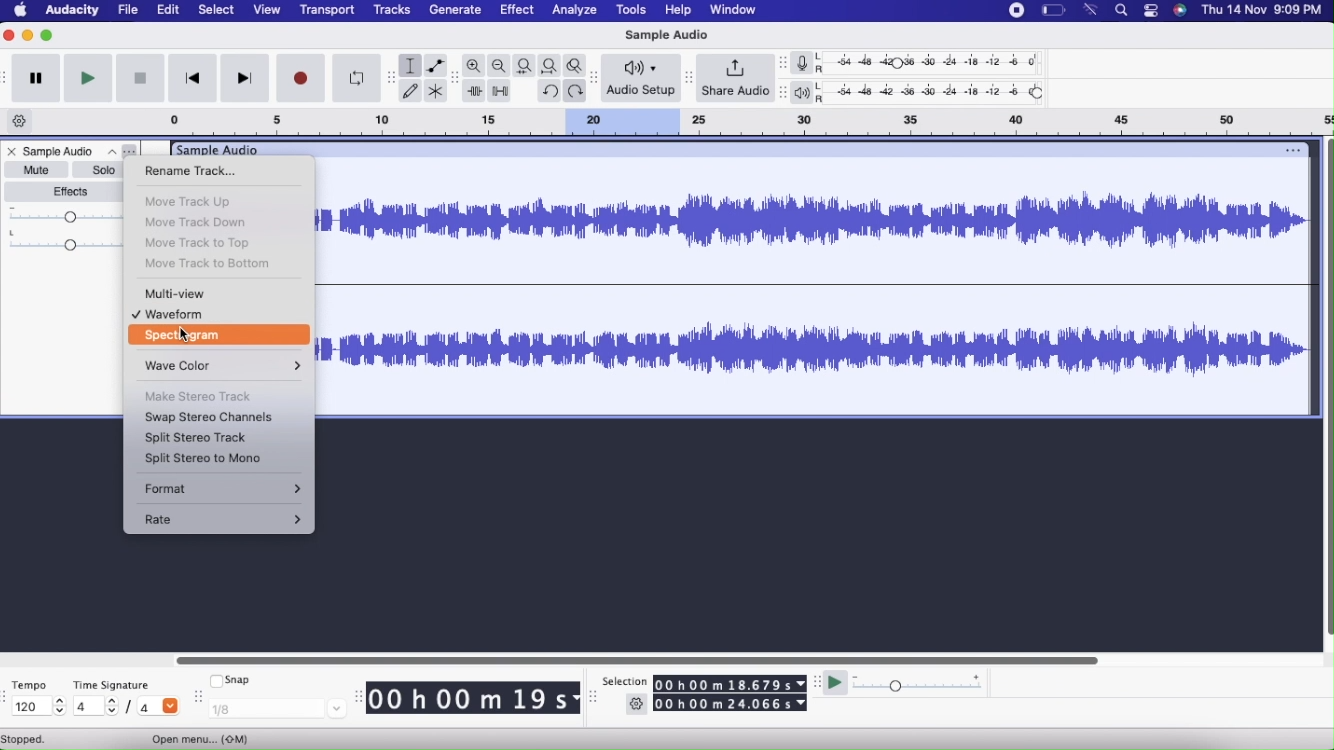  I want to click on spotlight, so click(1123, 10).